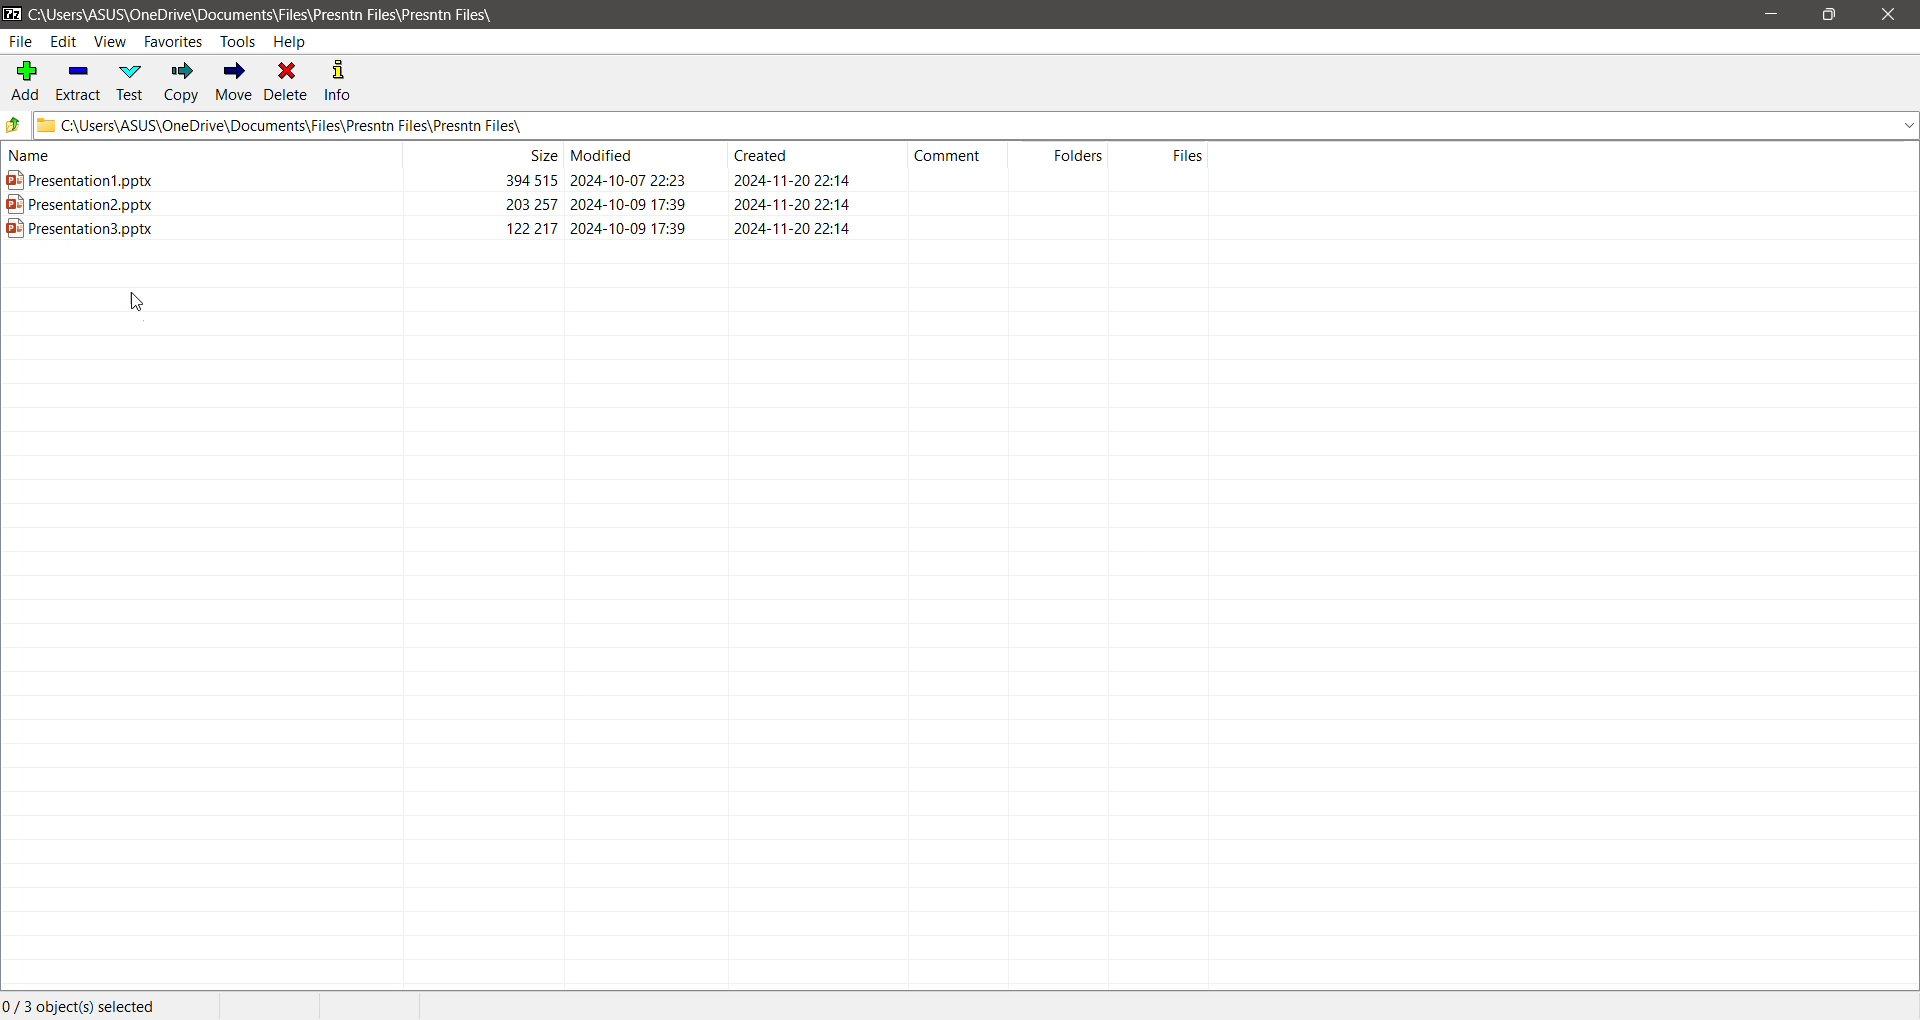  Describe the element at coordinates (292, 41) in the screenshot. I see `Help` at that location.